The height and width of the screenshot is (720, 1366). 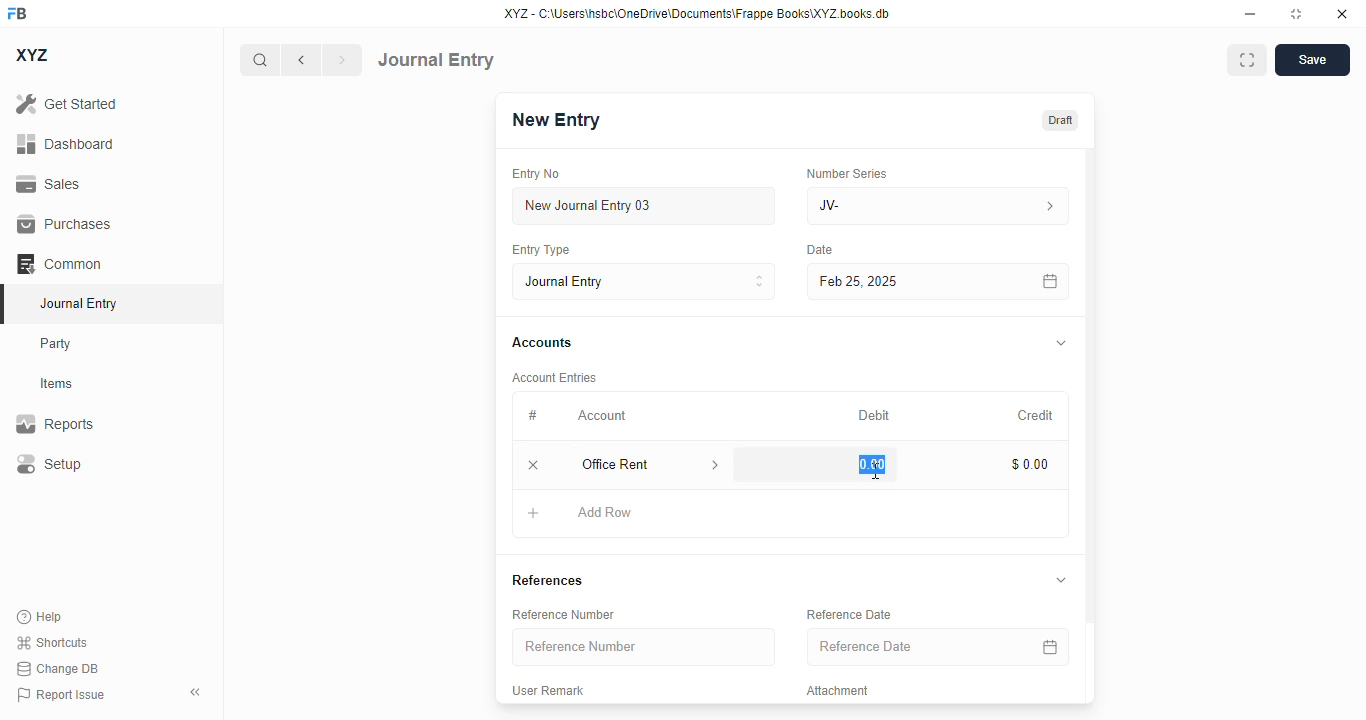 What do you see at coordinates (55, 423) in the screenshot?
I see `reports` at bounding box center [55, 423].